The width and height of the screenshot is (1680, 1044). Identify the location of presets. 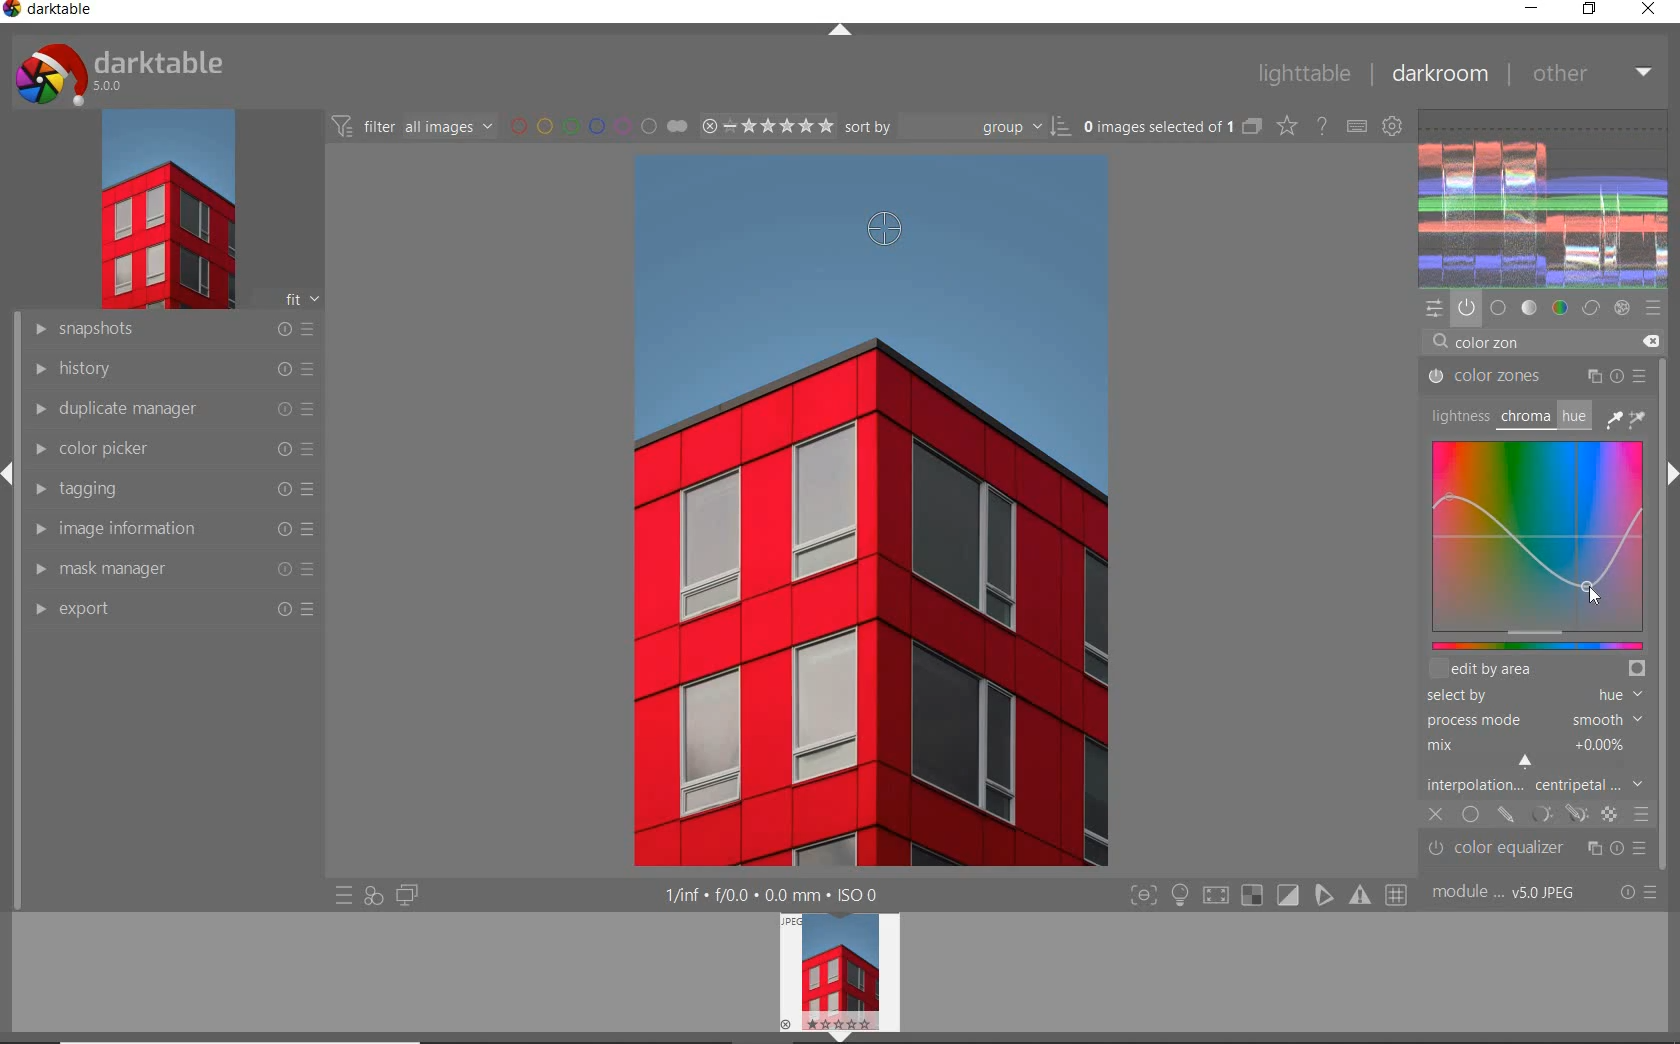
(1653, 306).